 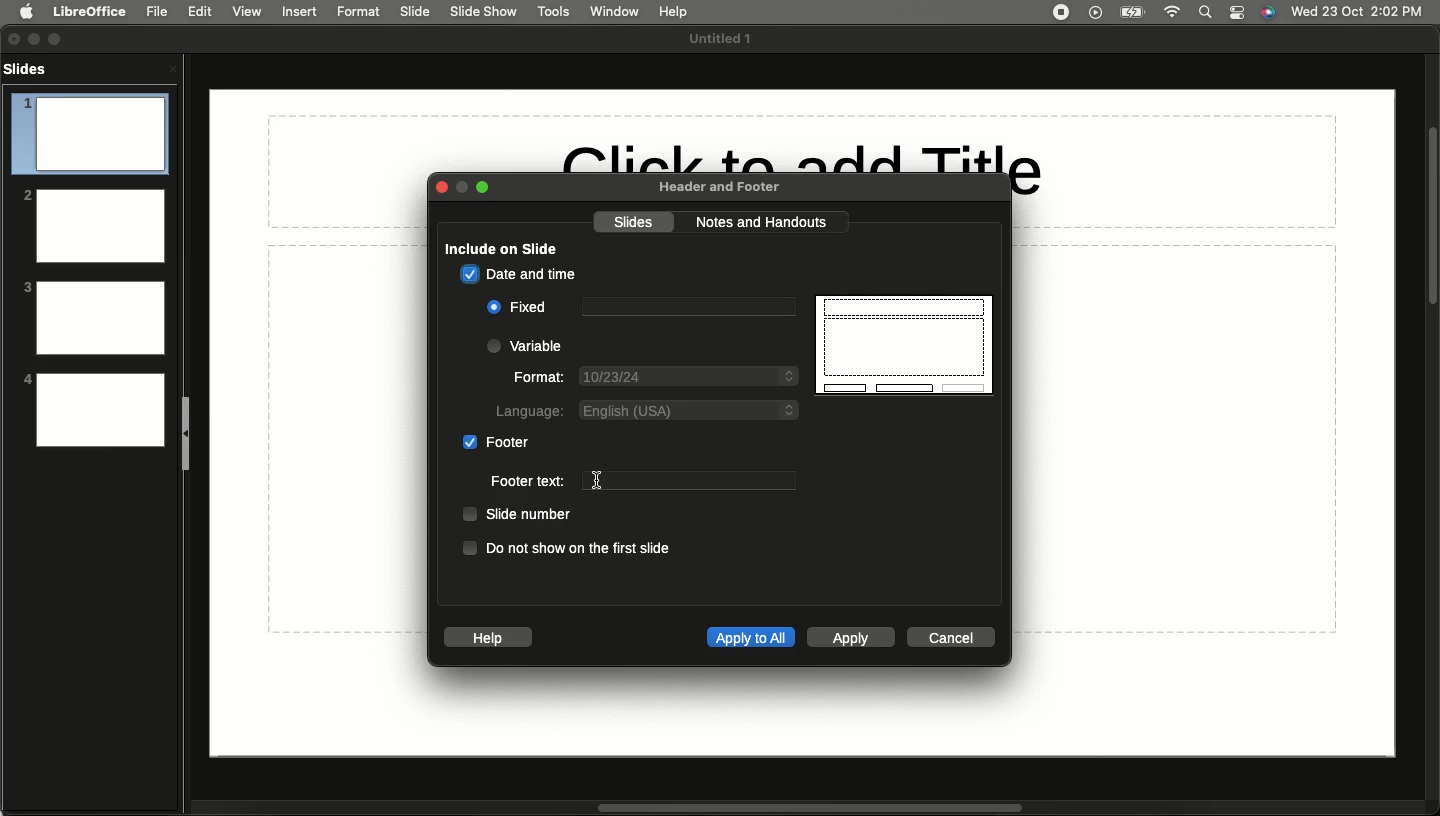 What do you see at coordinates (954, 638) in the screenshot?
I see `Cancel` at bounding box center [954, 638].